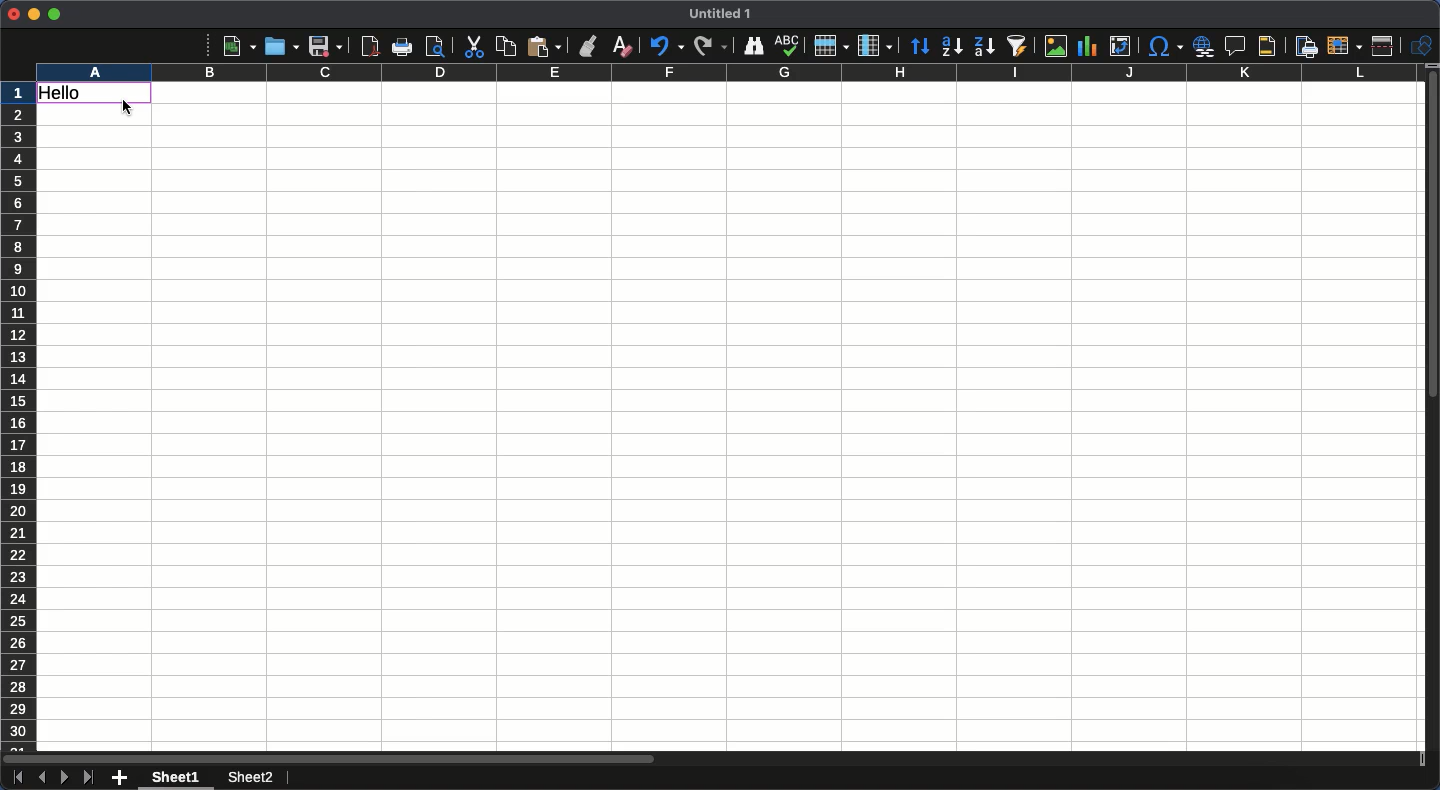  I want to click on First sheet, so click(16, 778).